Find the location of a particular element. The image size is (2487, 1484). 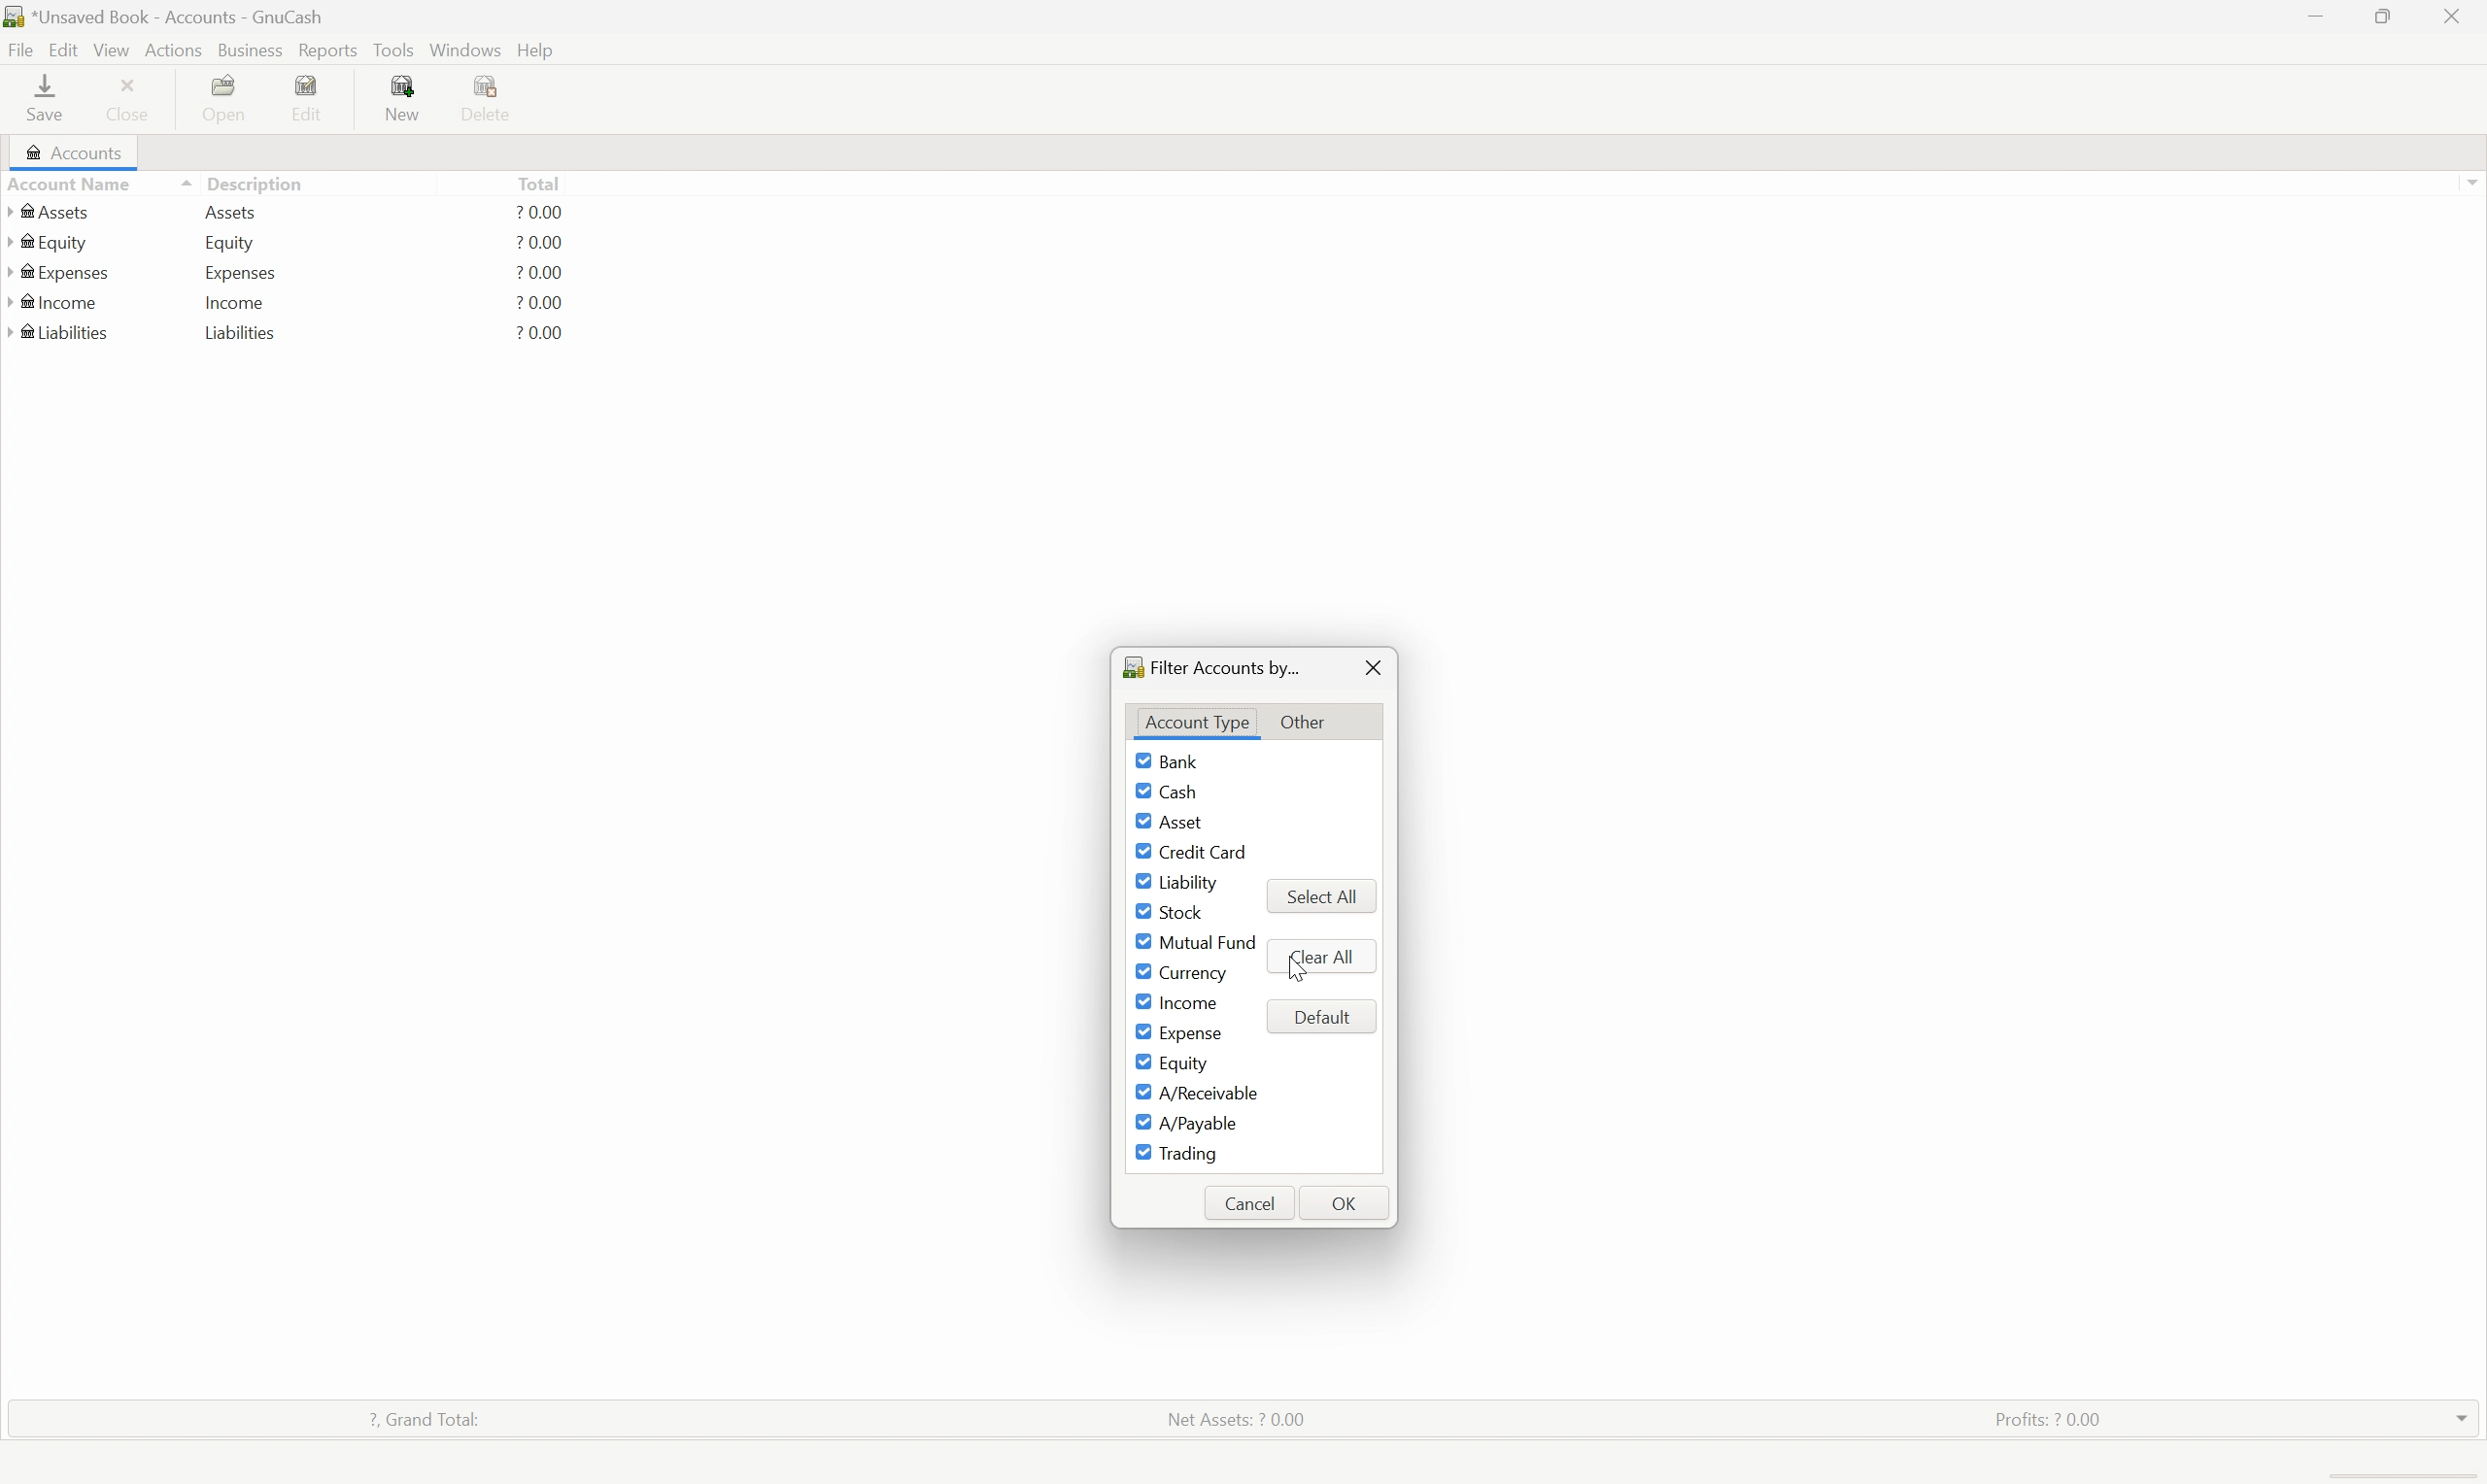

? 0.00 is located at coordinates (541, 333).